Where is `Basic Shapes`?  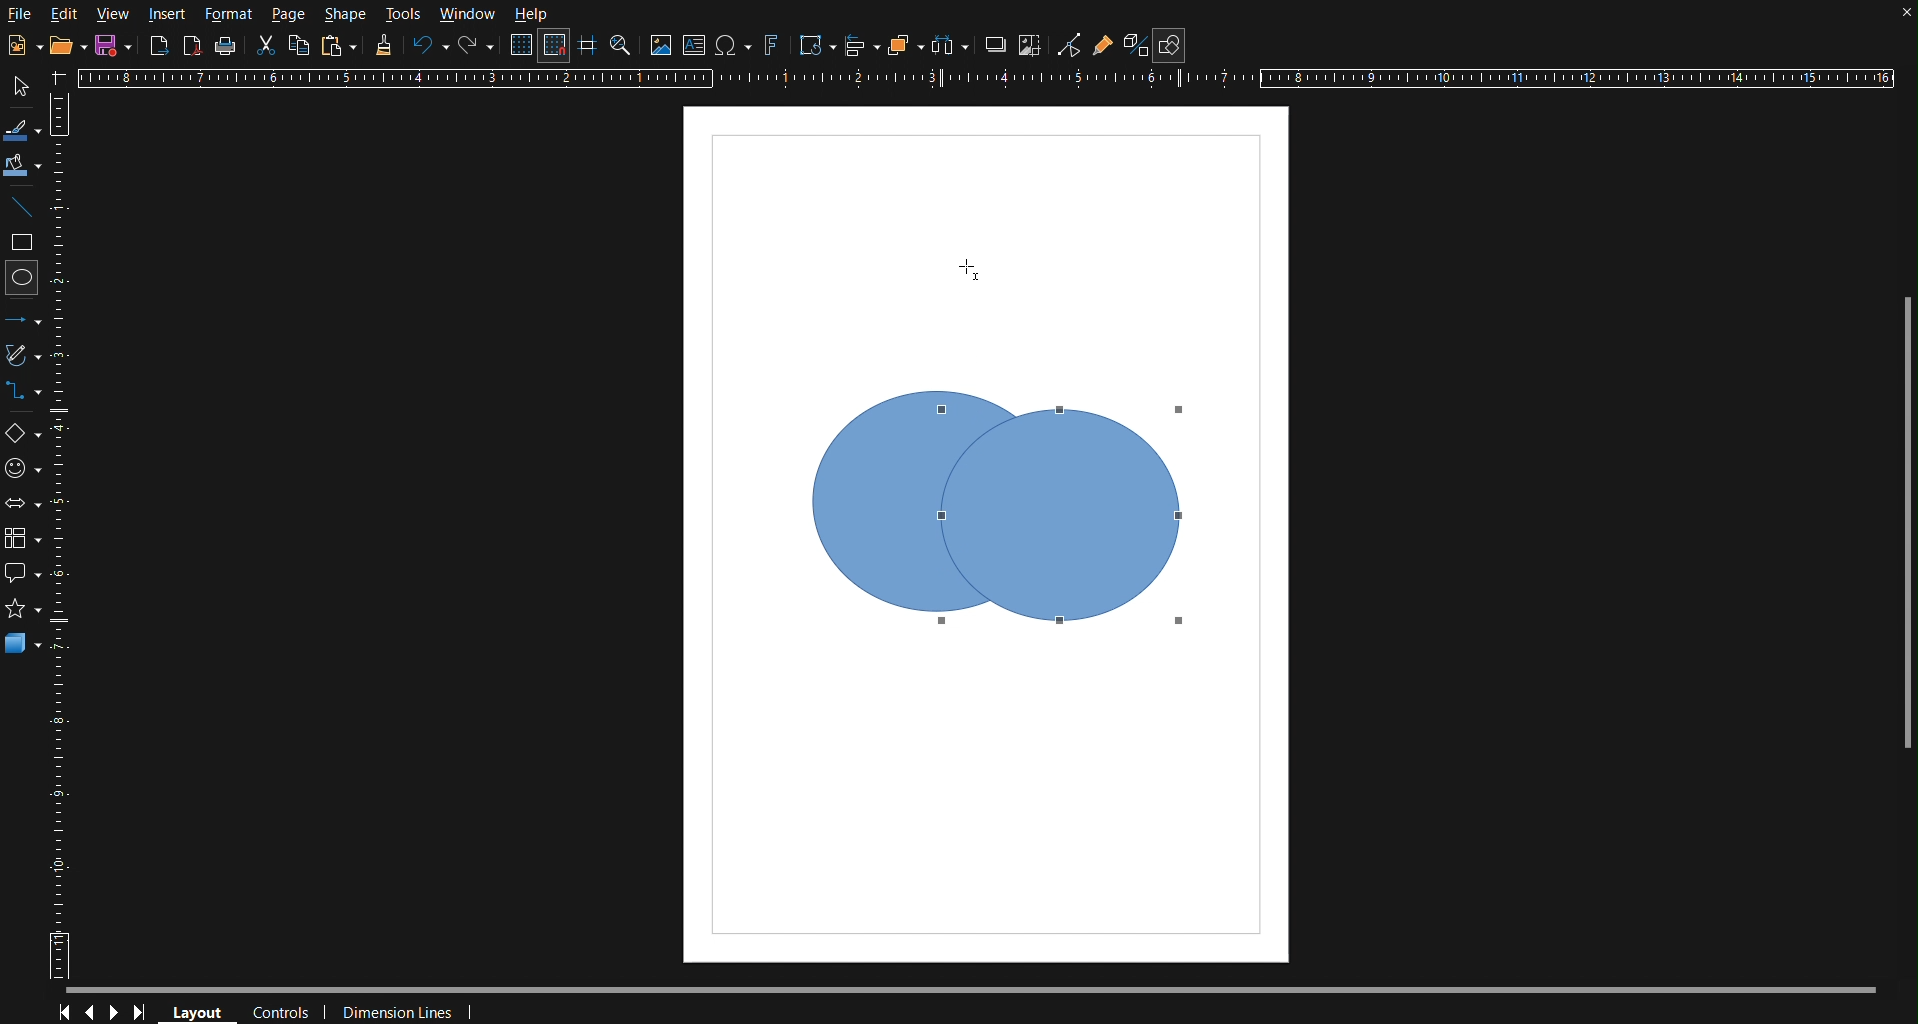 Basic Shapes is located at coordinates (22, 429).